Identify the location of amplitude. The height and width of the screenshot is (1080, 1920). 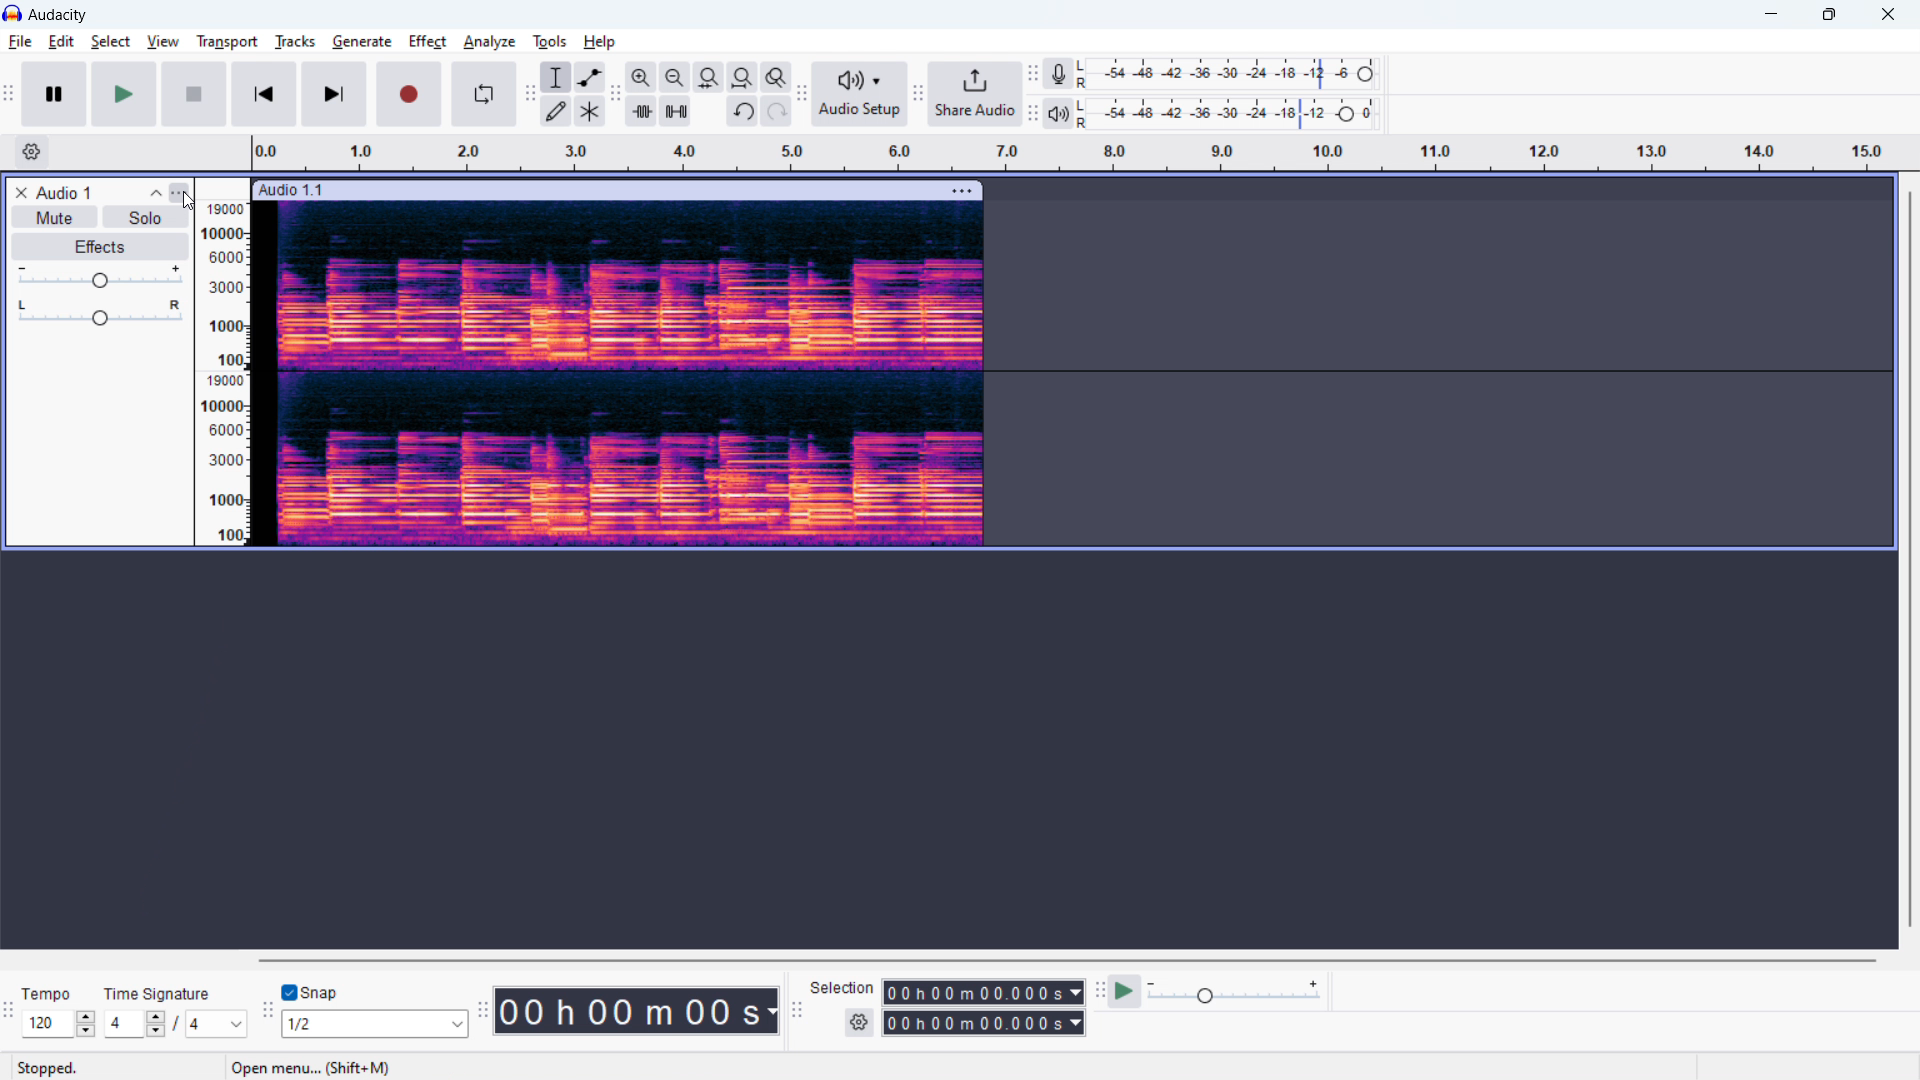
(222, 362).